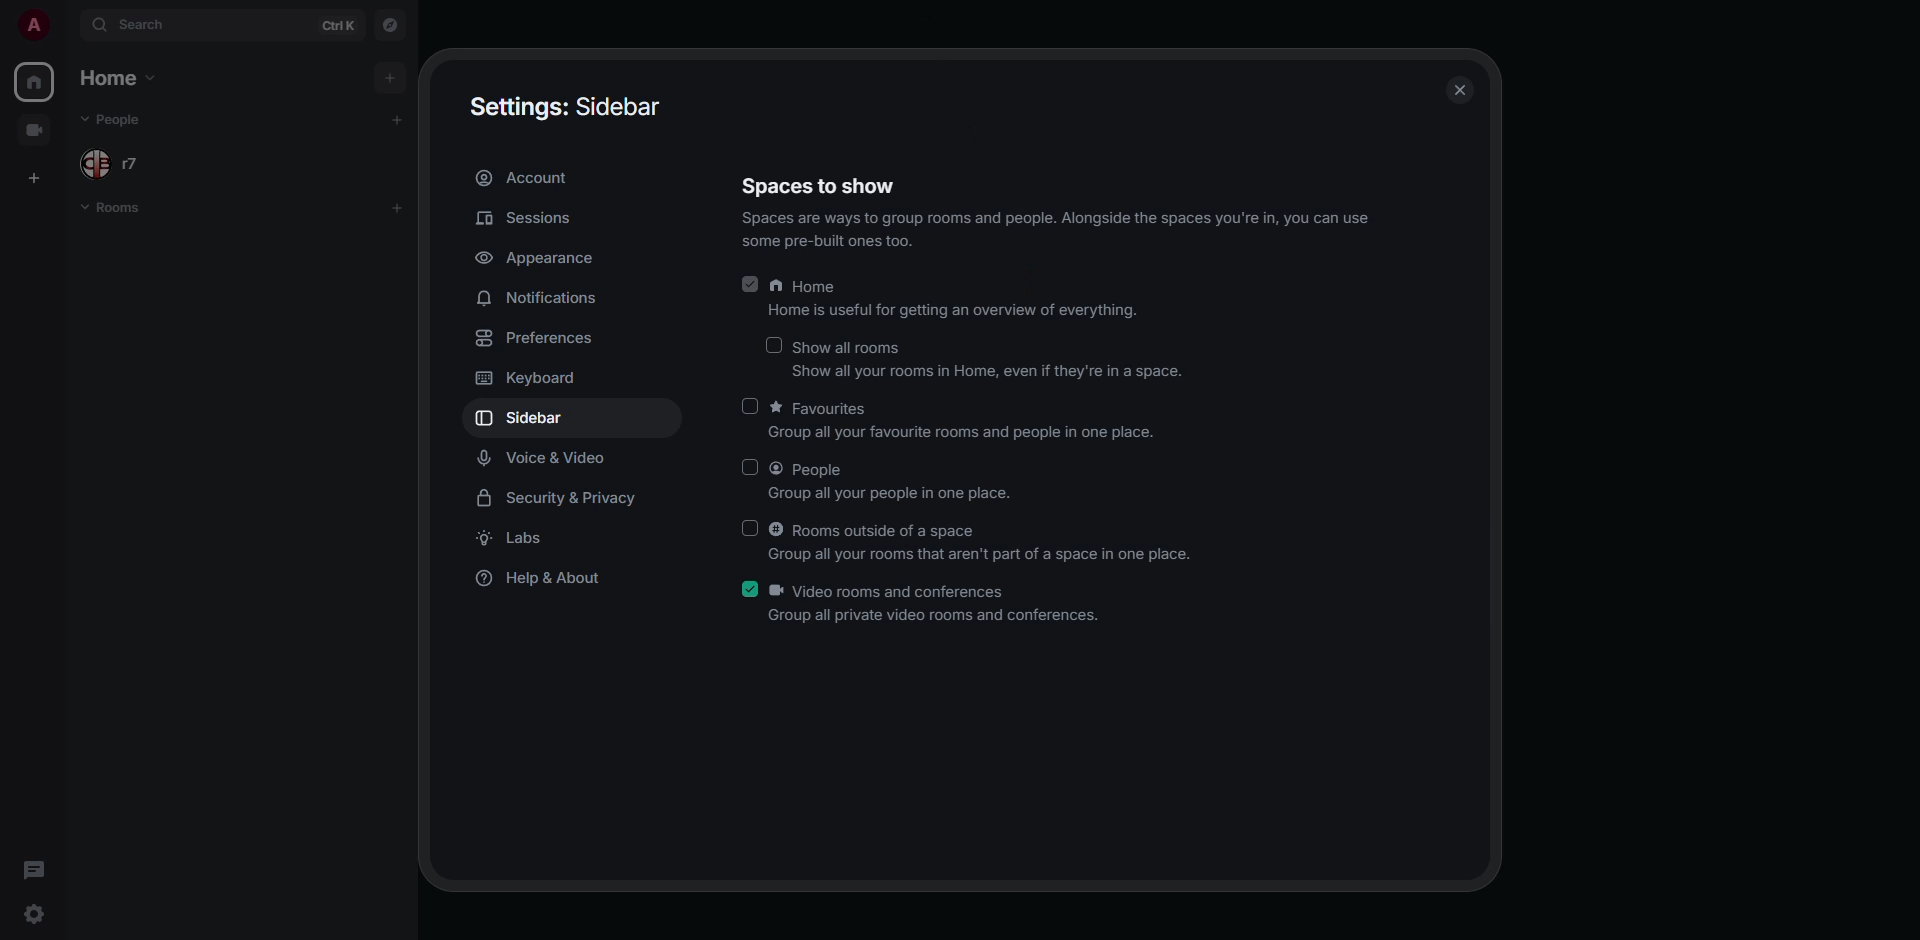 The height and width of the screenshot is (940, 1920). I want to click on threads, so click(33, 867).